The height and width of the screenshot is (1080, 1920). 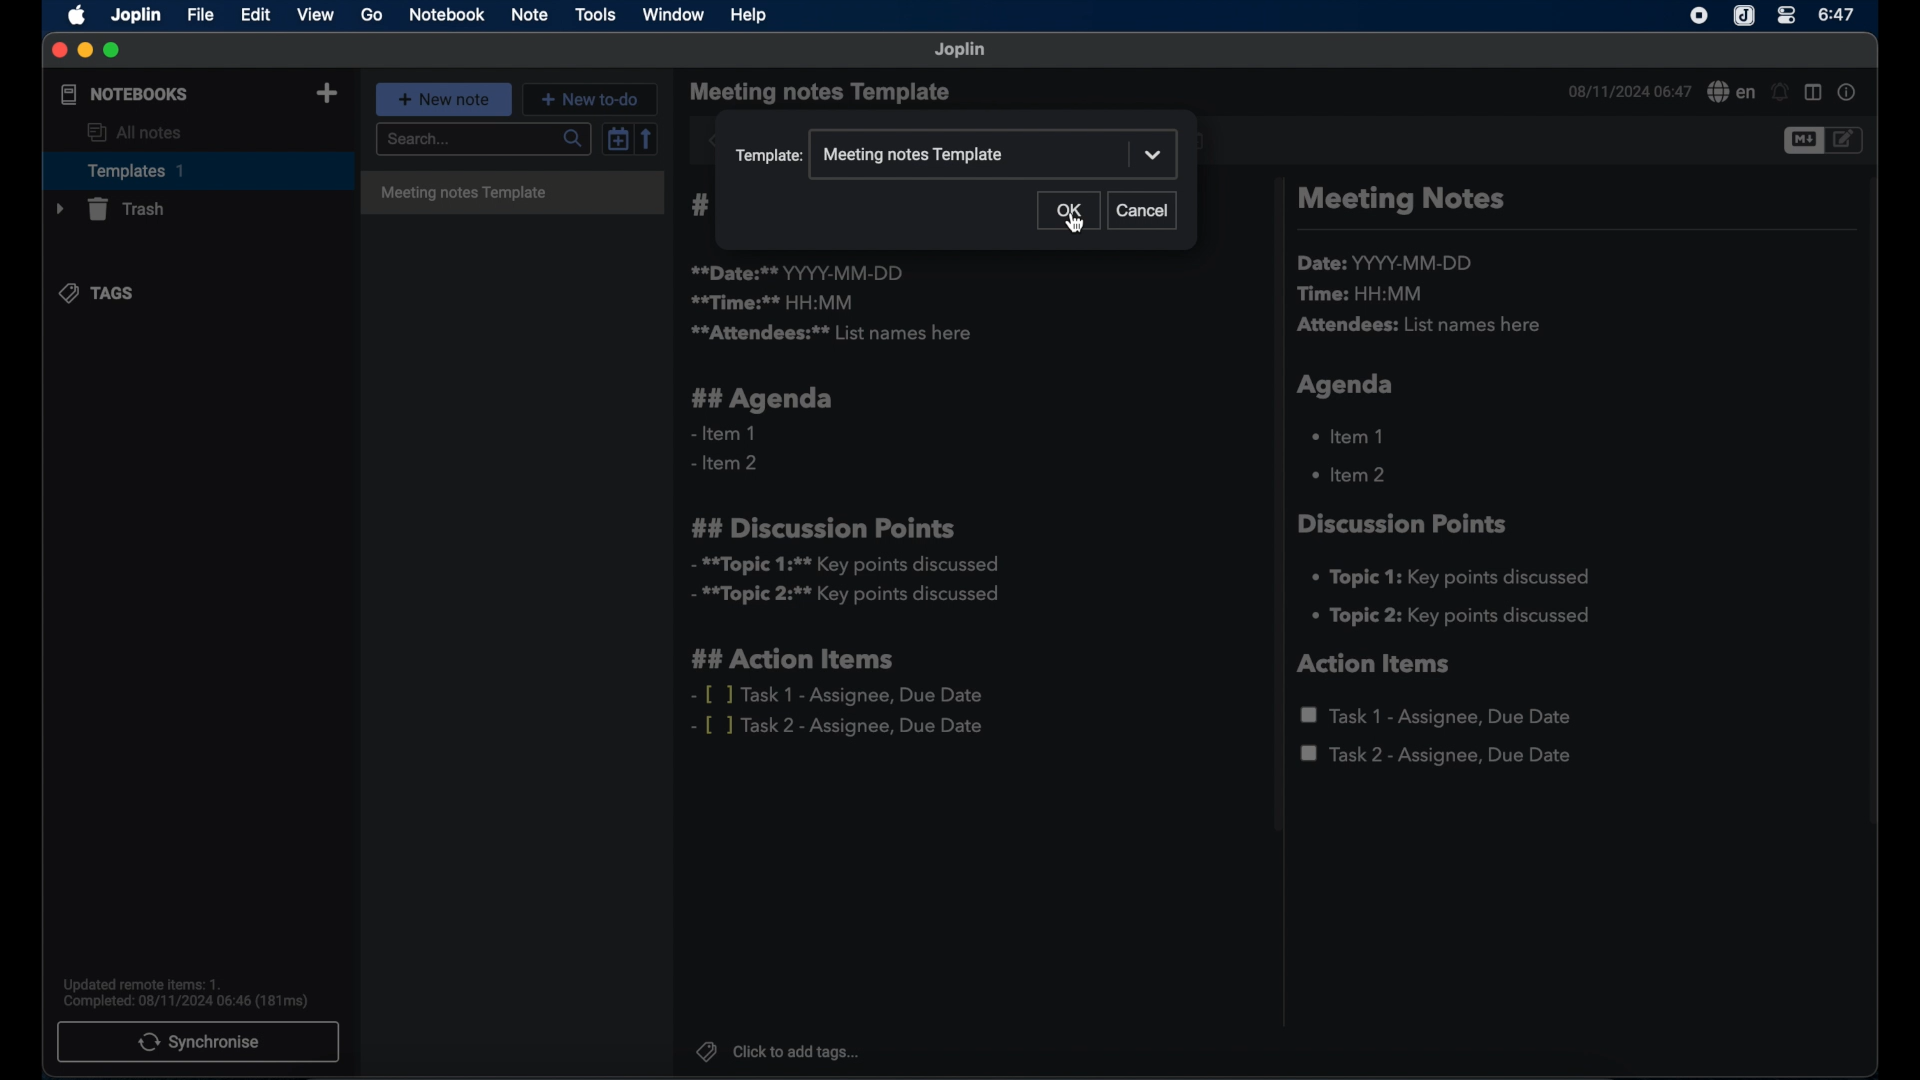 I want to click on window, so click(x=674, y=16).